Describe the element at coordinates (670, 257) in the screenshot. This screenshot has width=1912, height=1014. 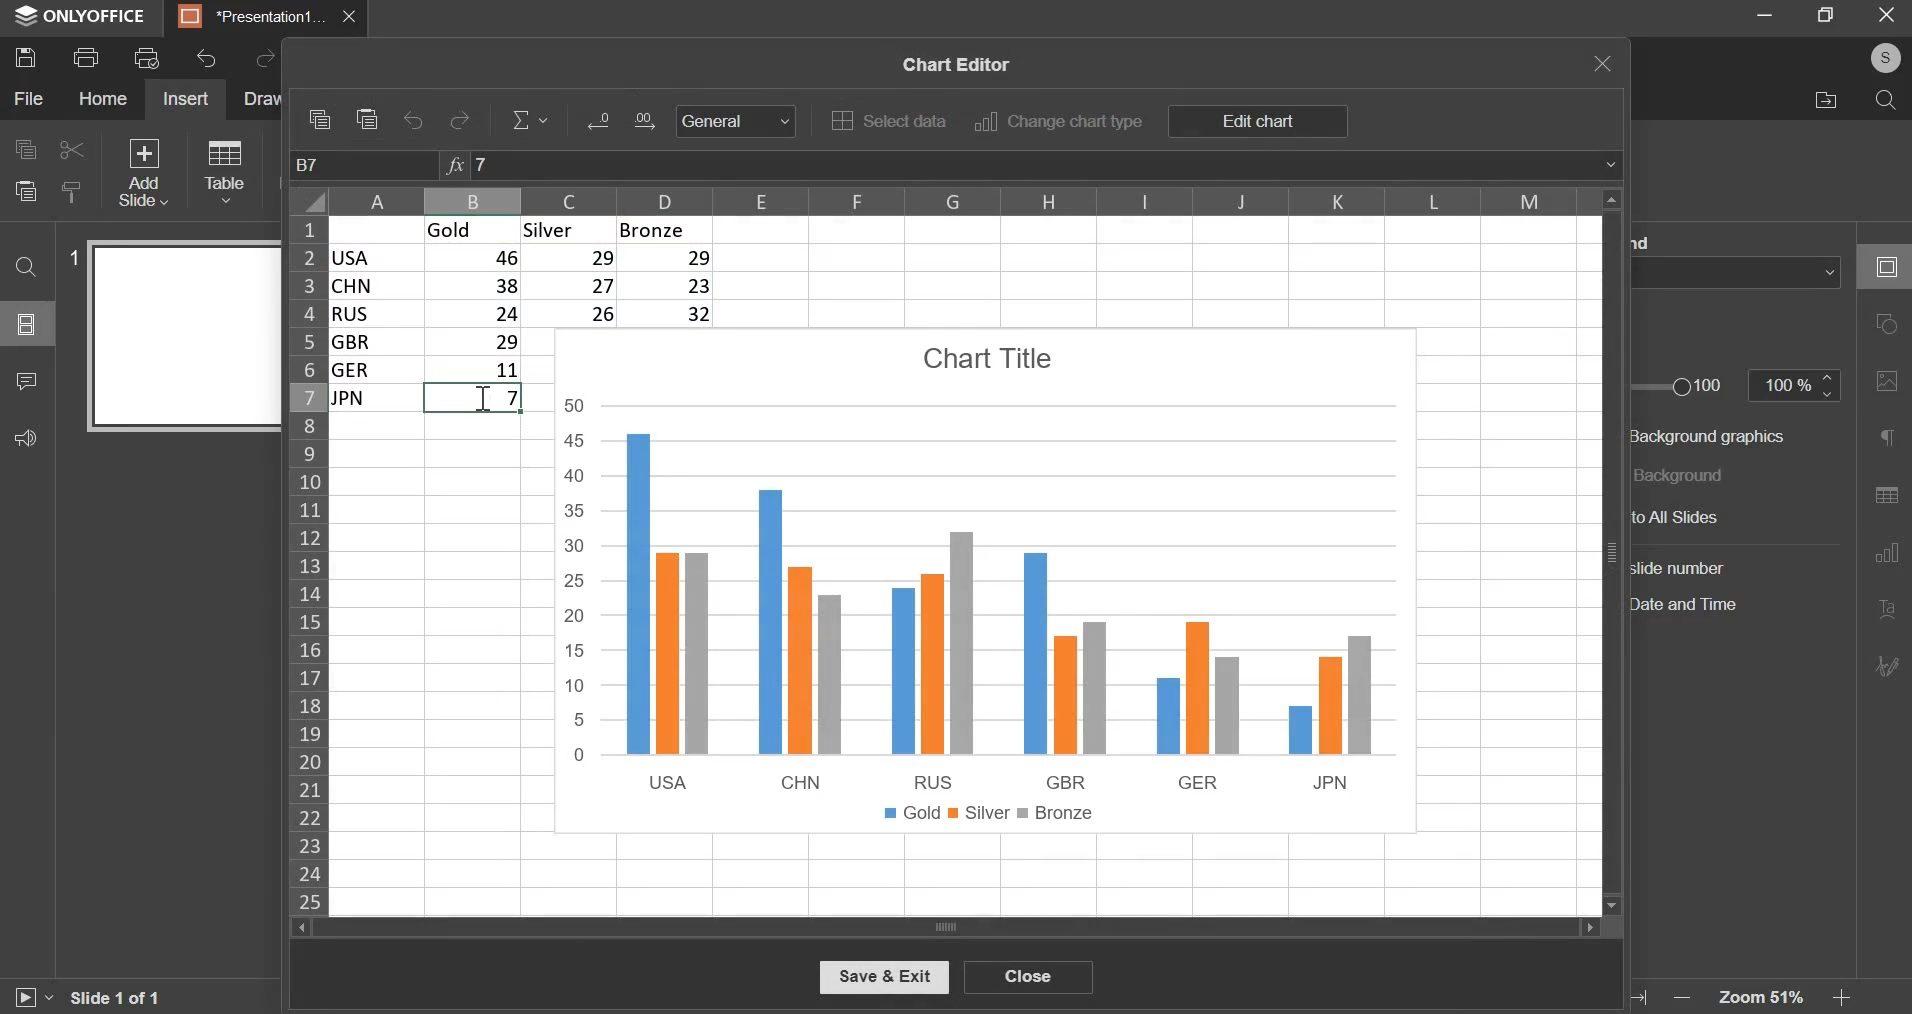
I see `29` at that location.